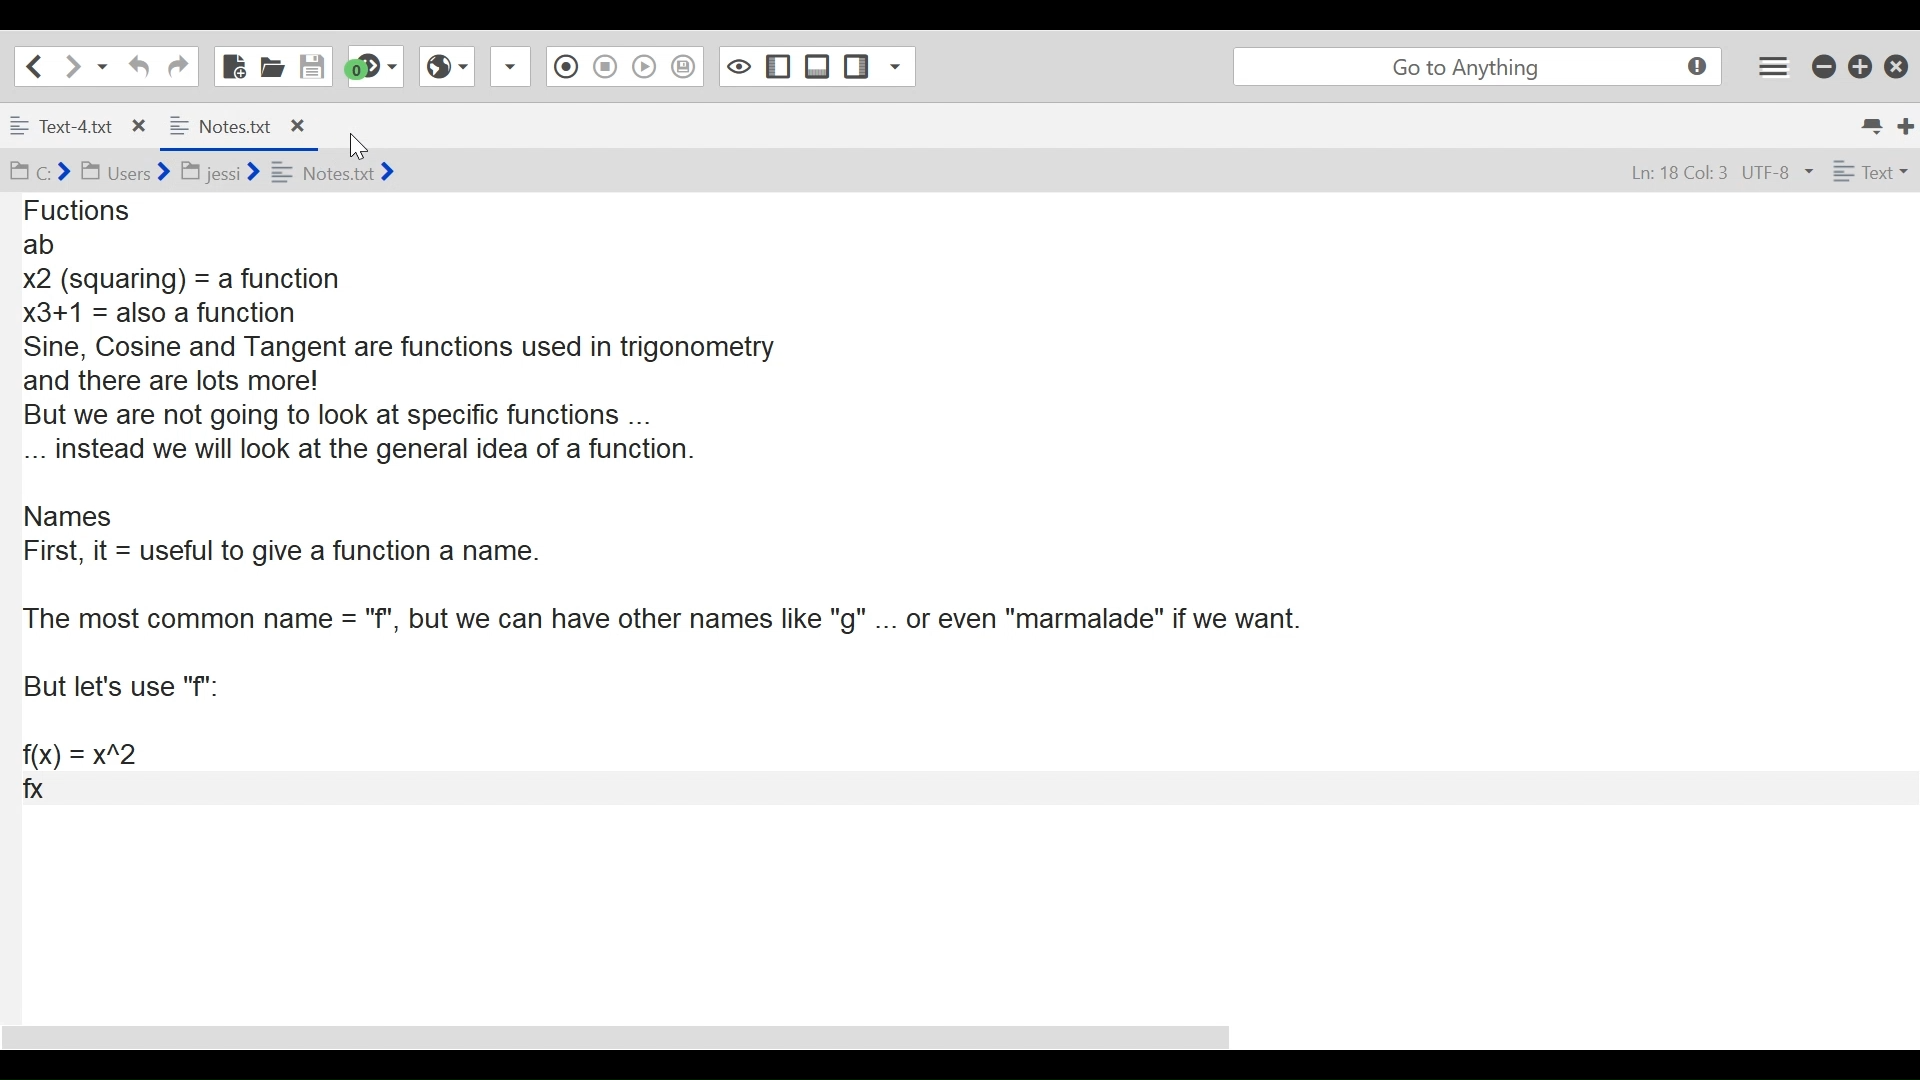 The image size is (1920, 1080). Describe the element at coordinates (1777, 173) in the screenshot. I see `utf-8` at that location.